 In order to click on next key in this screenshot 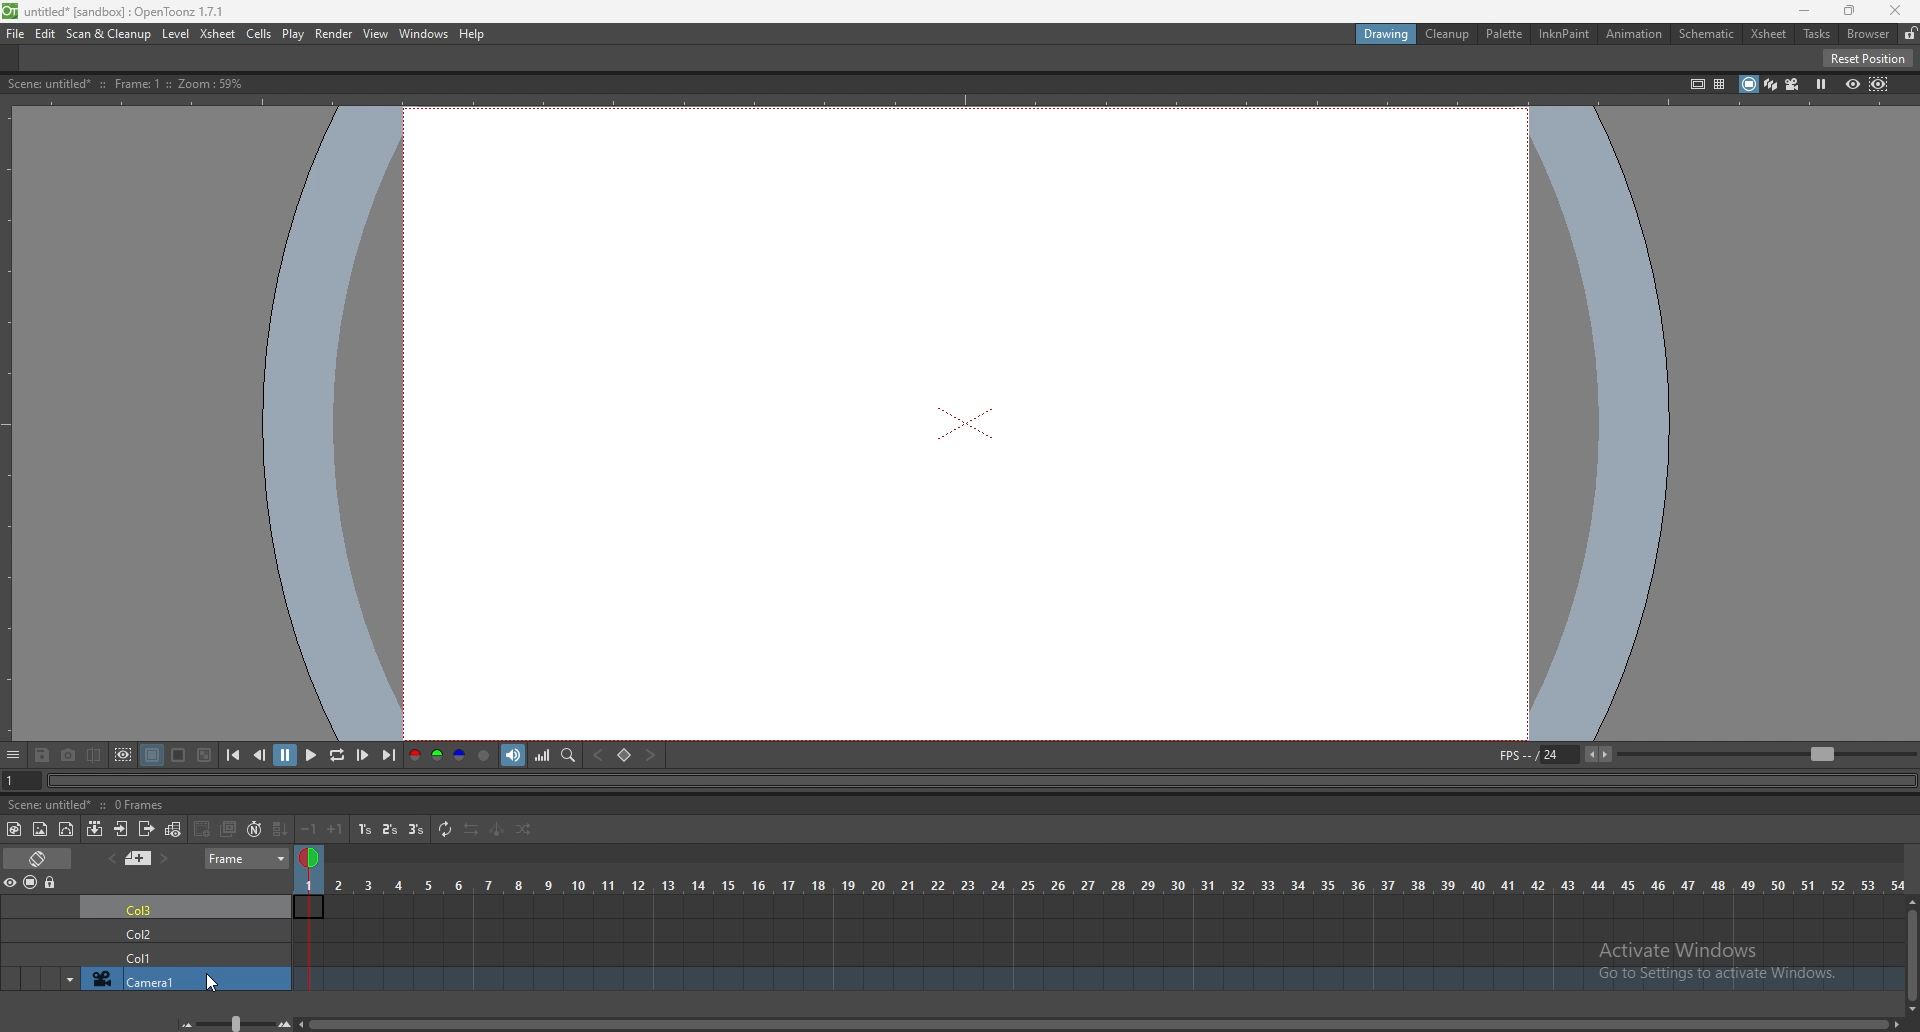, I will do `click(652, 755)`.